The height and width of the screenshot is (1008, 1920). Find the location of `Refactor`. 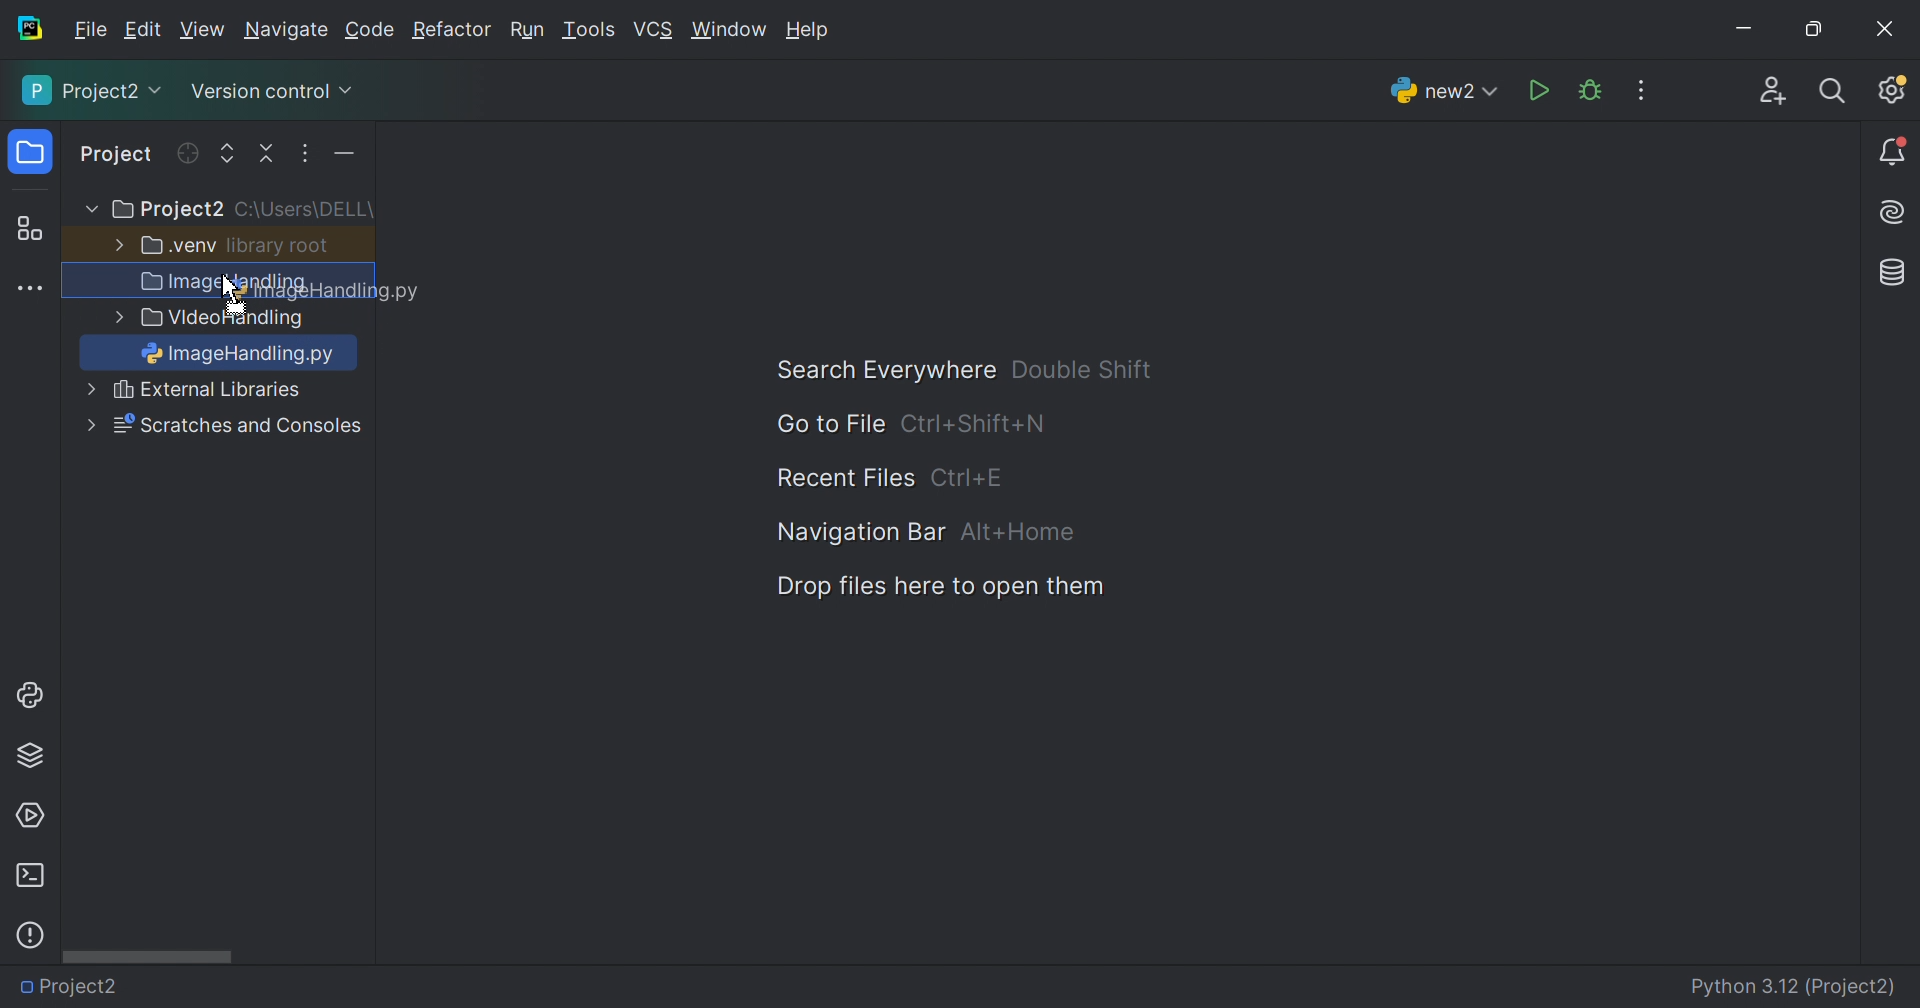

Refactor is located at coordinates (450, 32).